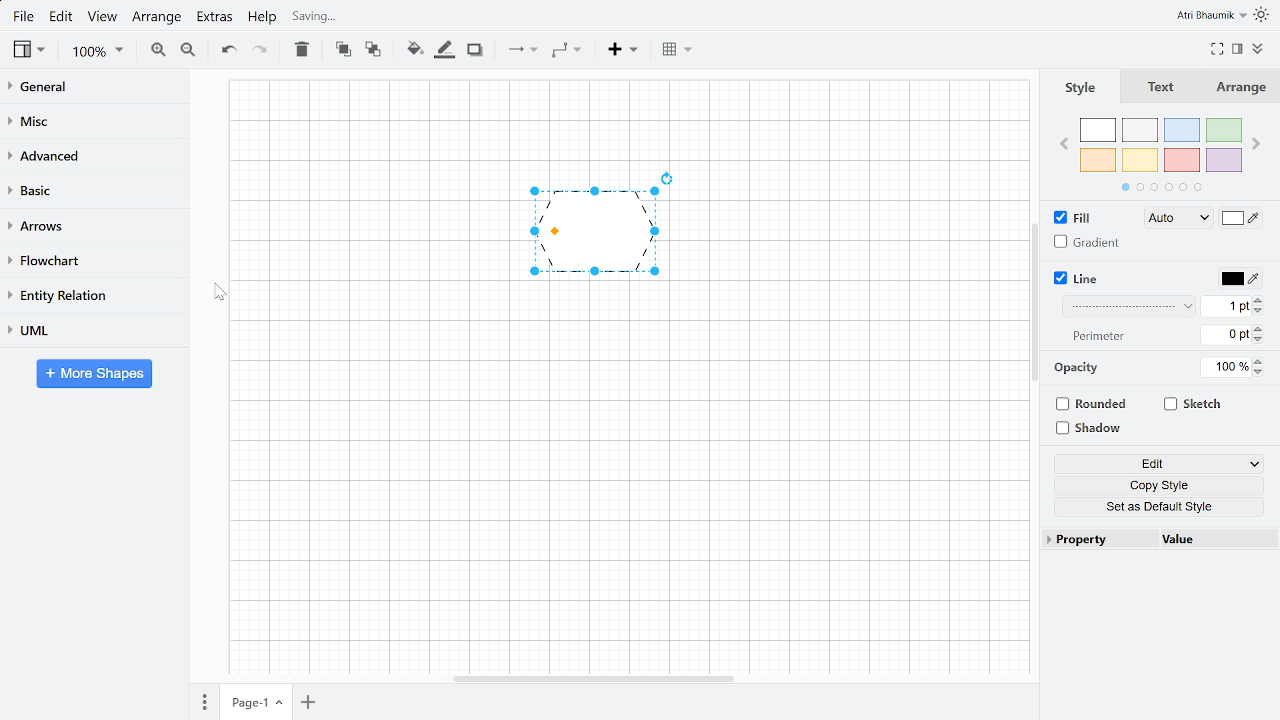 The image size is (1280, 720). Describe the element at coordinates (448, 51) in the screenshot. I see `Fill line` at that location.